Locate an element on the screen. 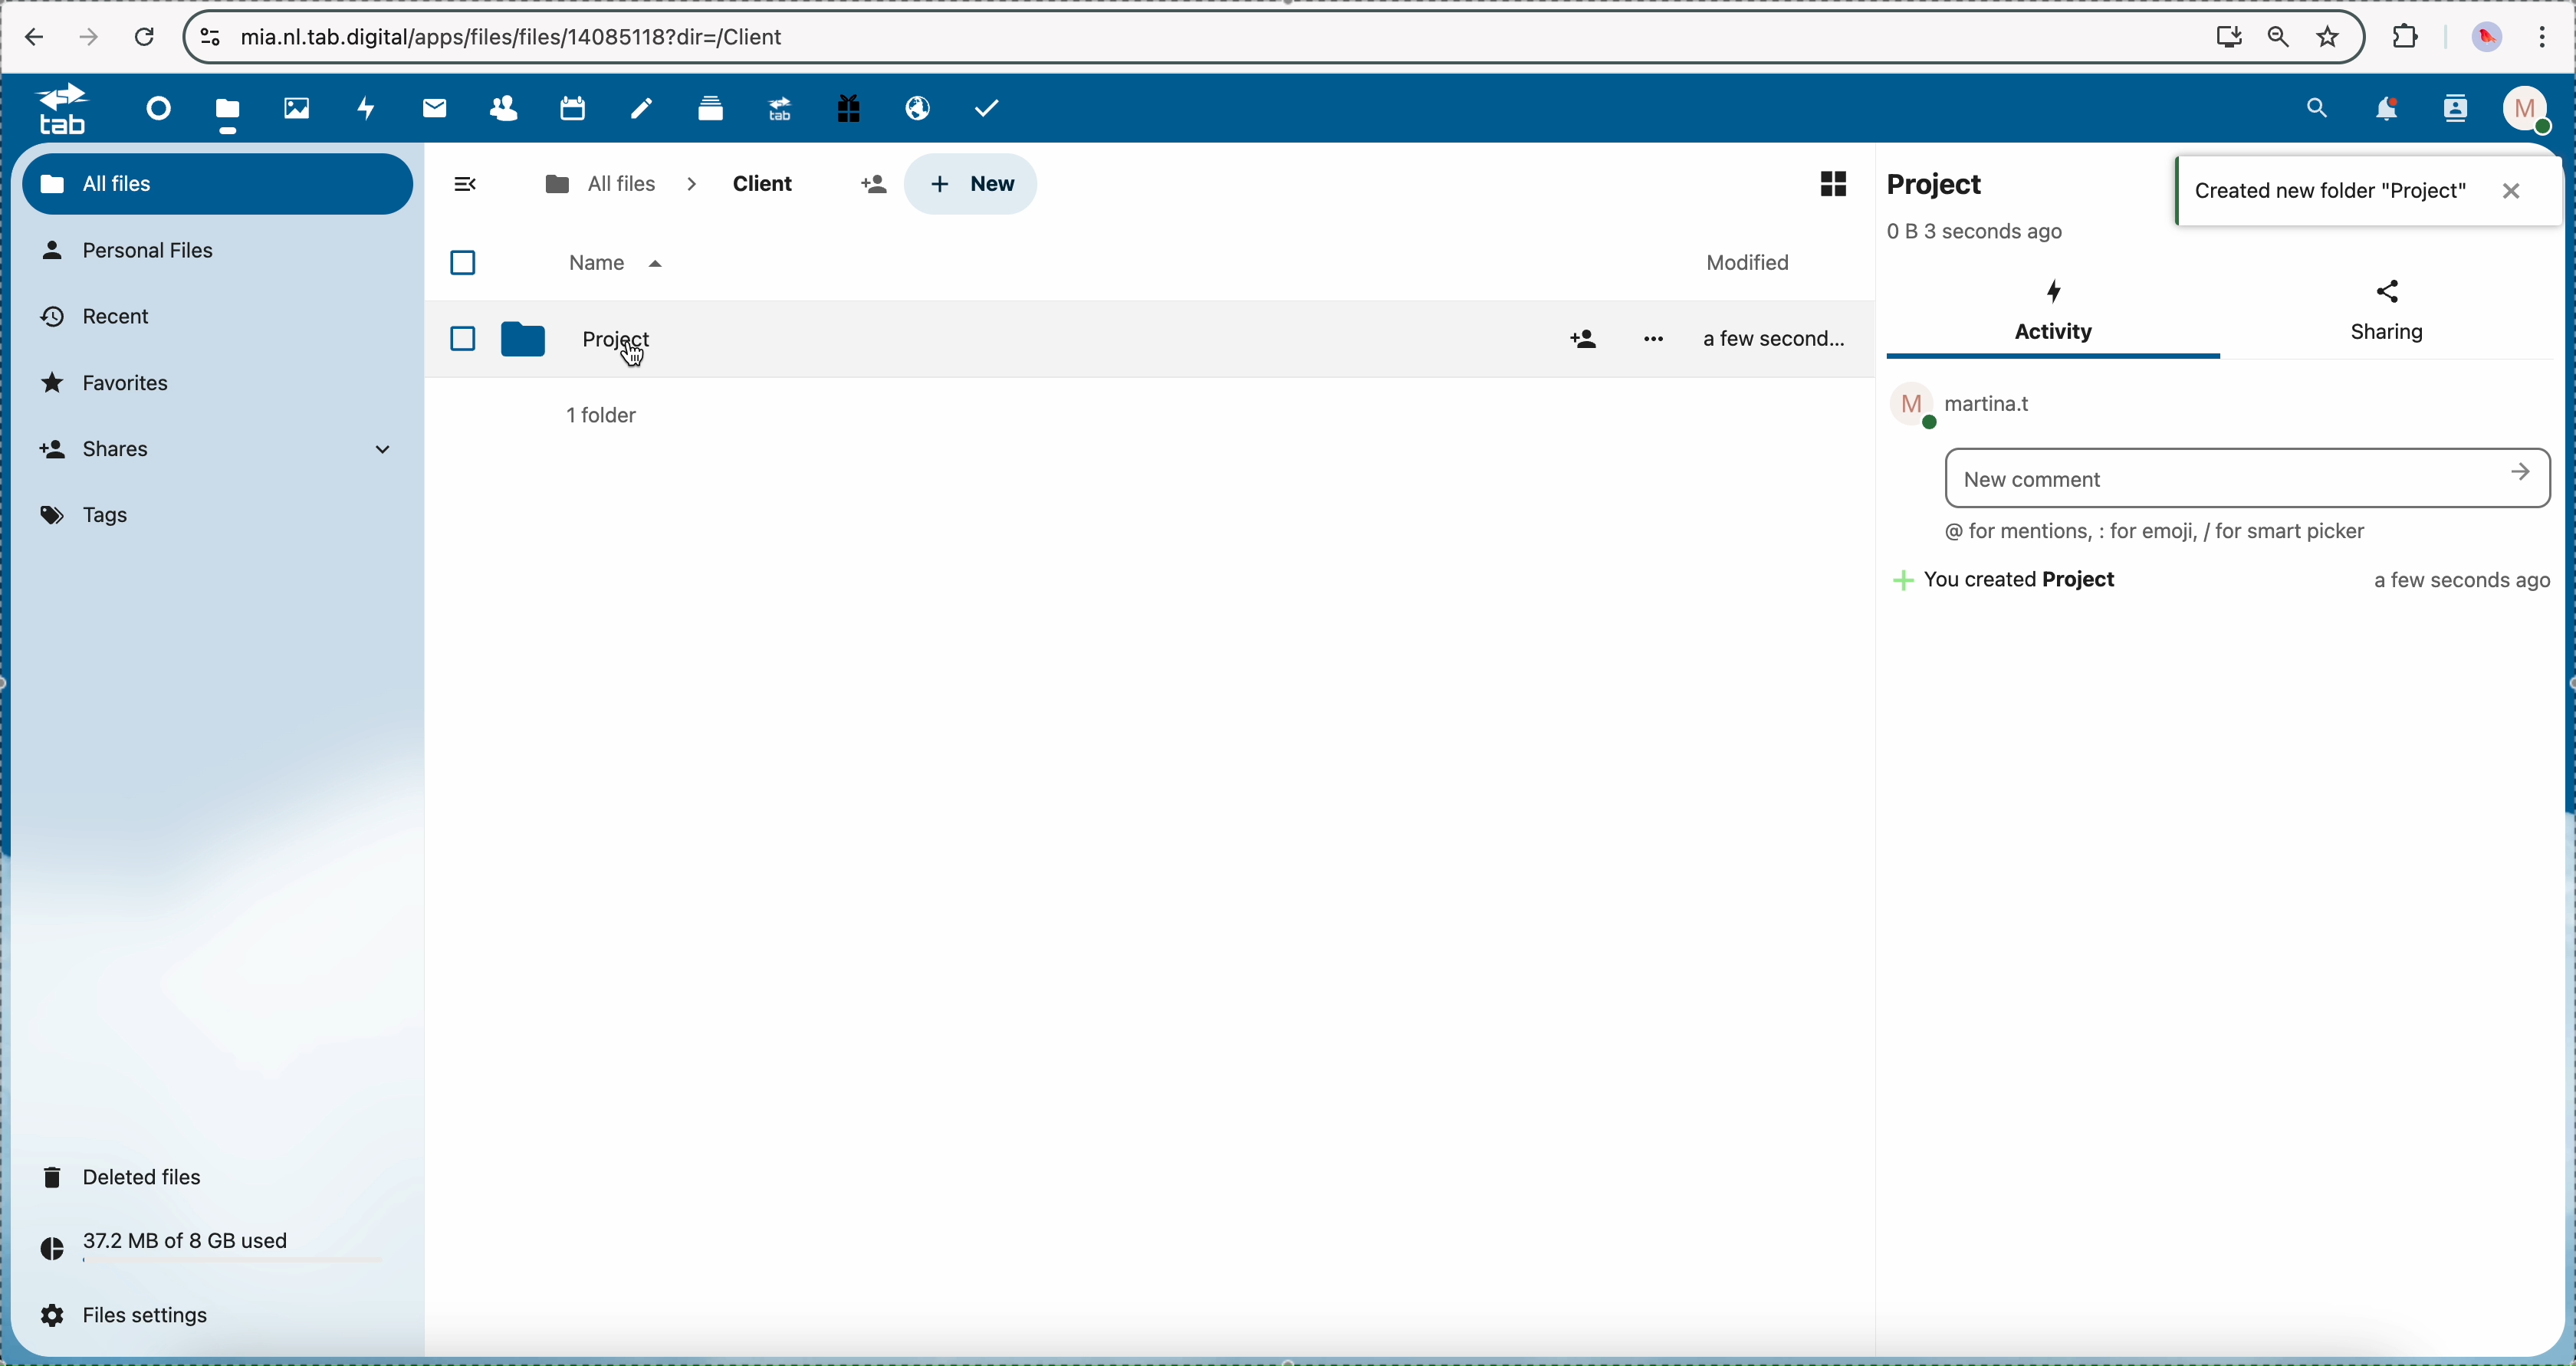  url is located at coordinates (524, 37).